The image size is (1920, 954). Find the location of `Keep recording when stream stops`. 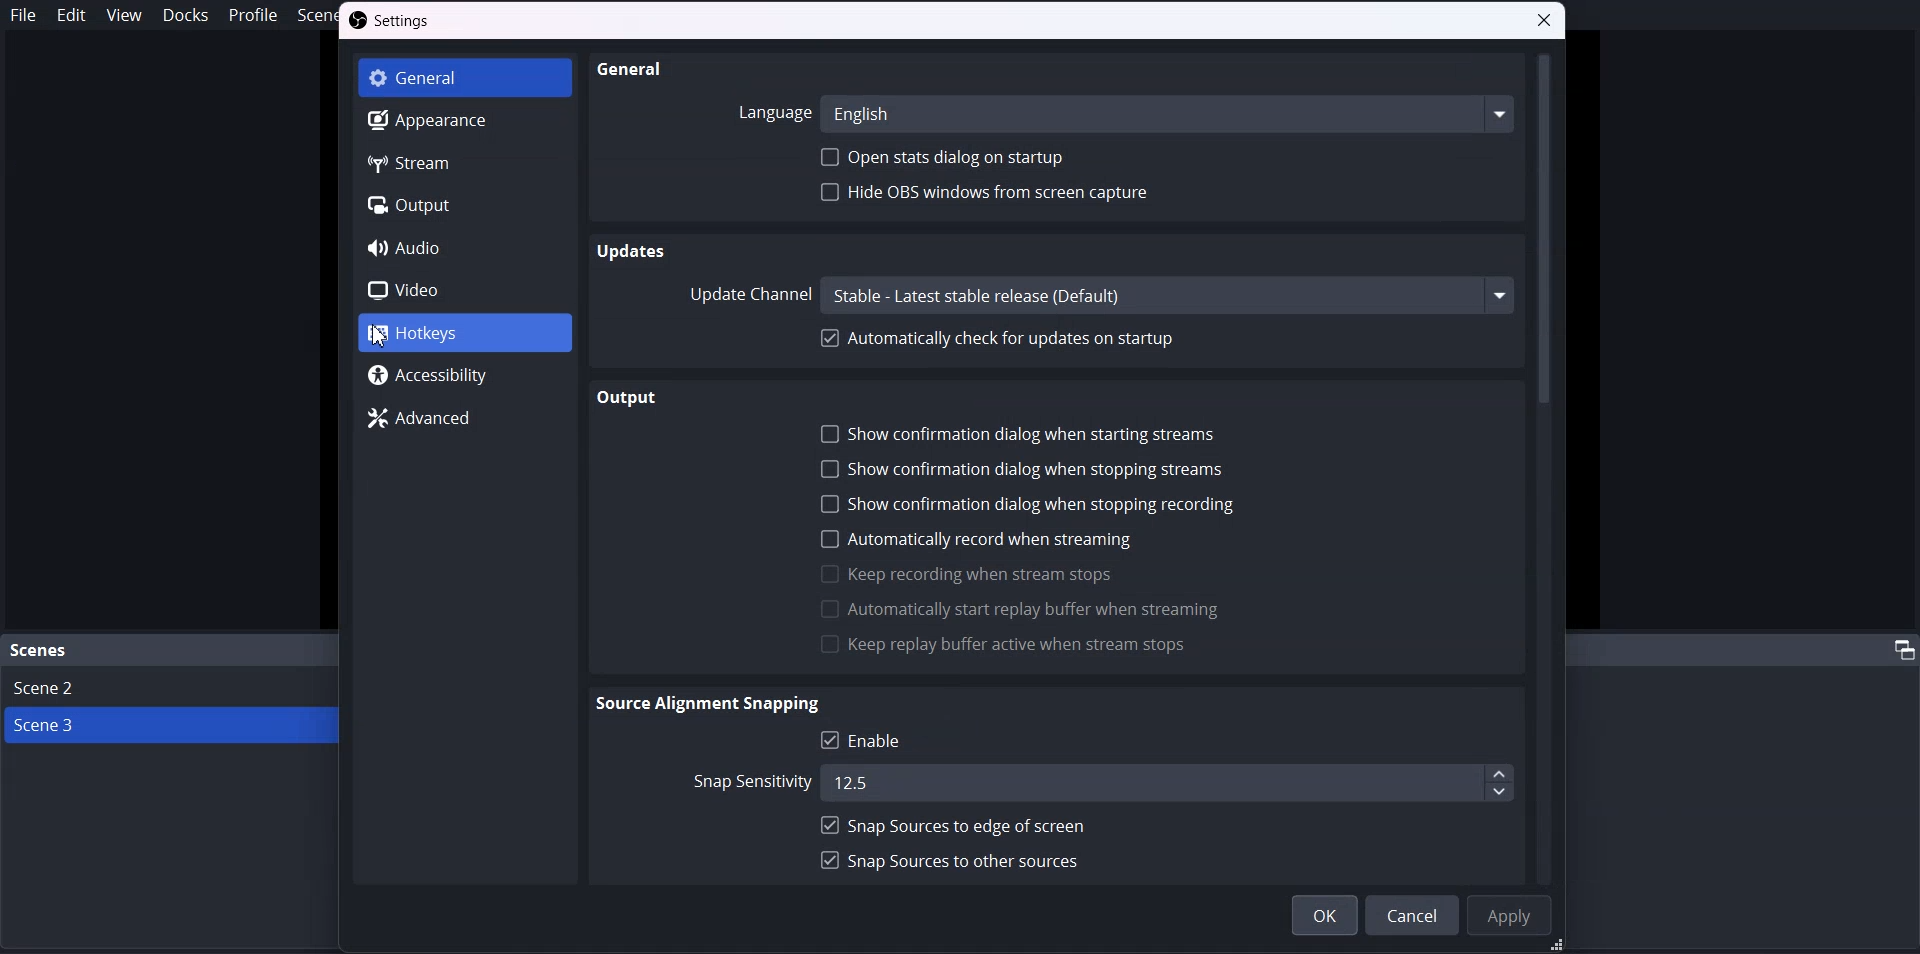

Keep recording when stream stops is located at coordinates (968, 574).